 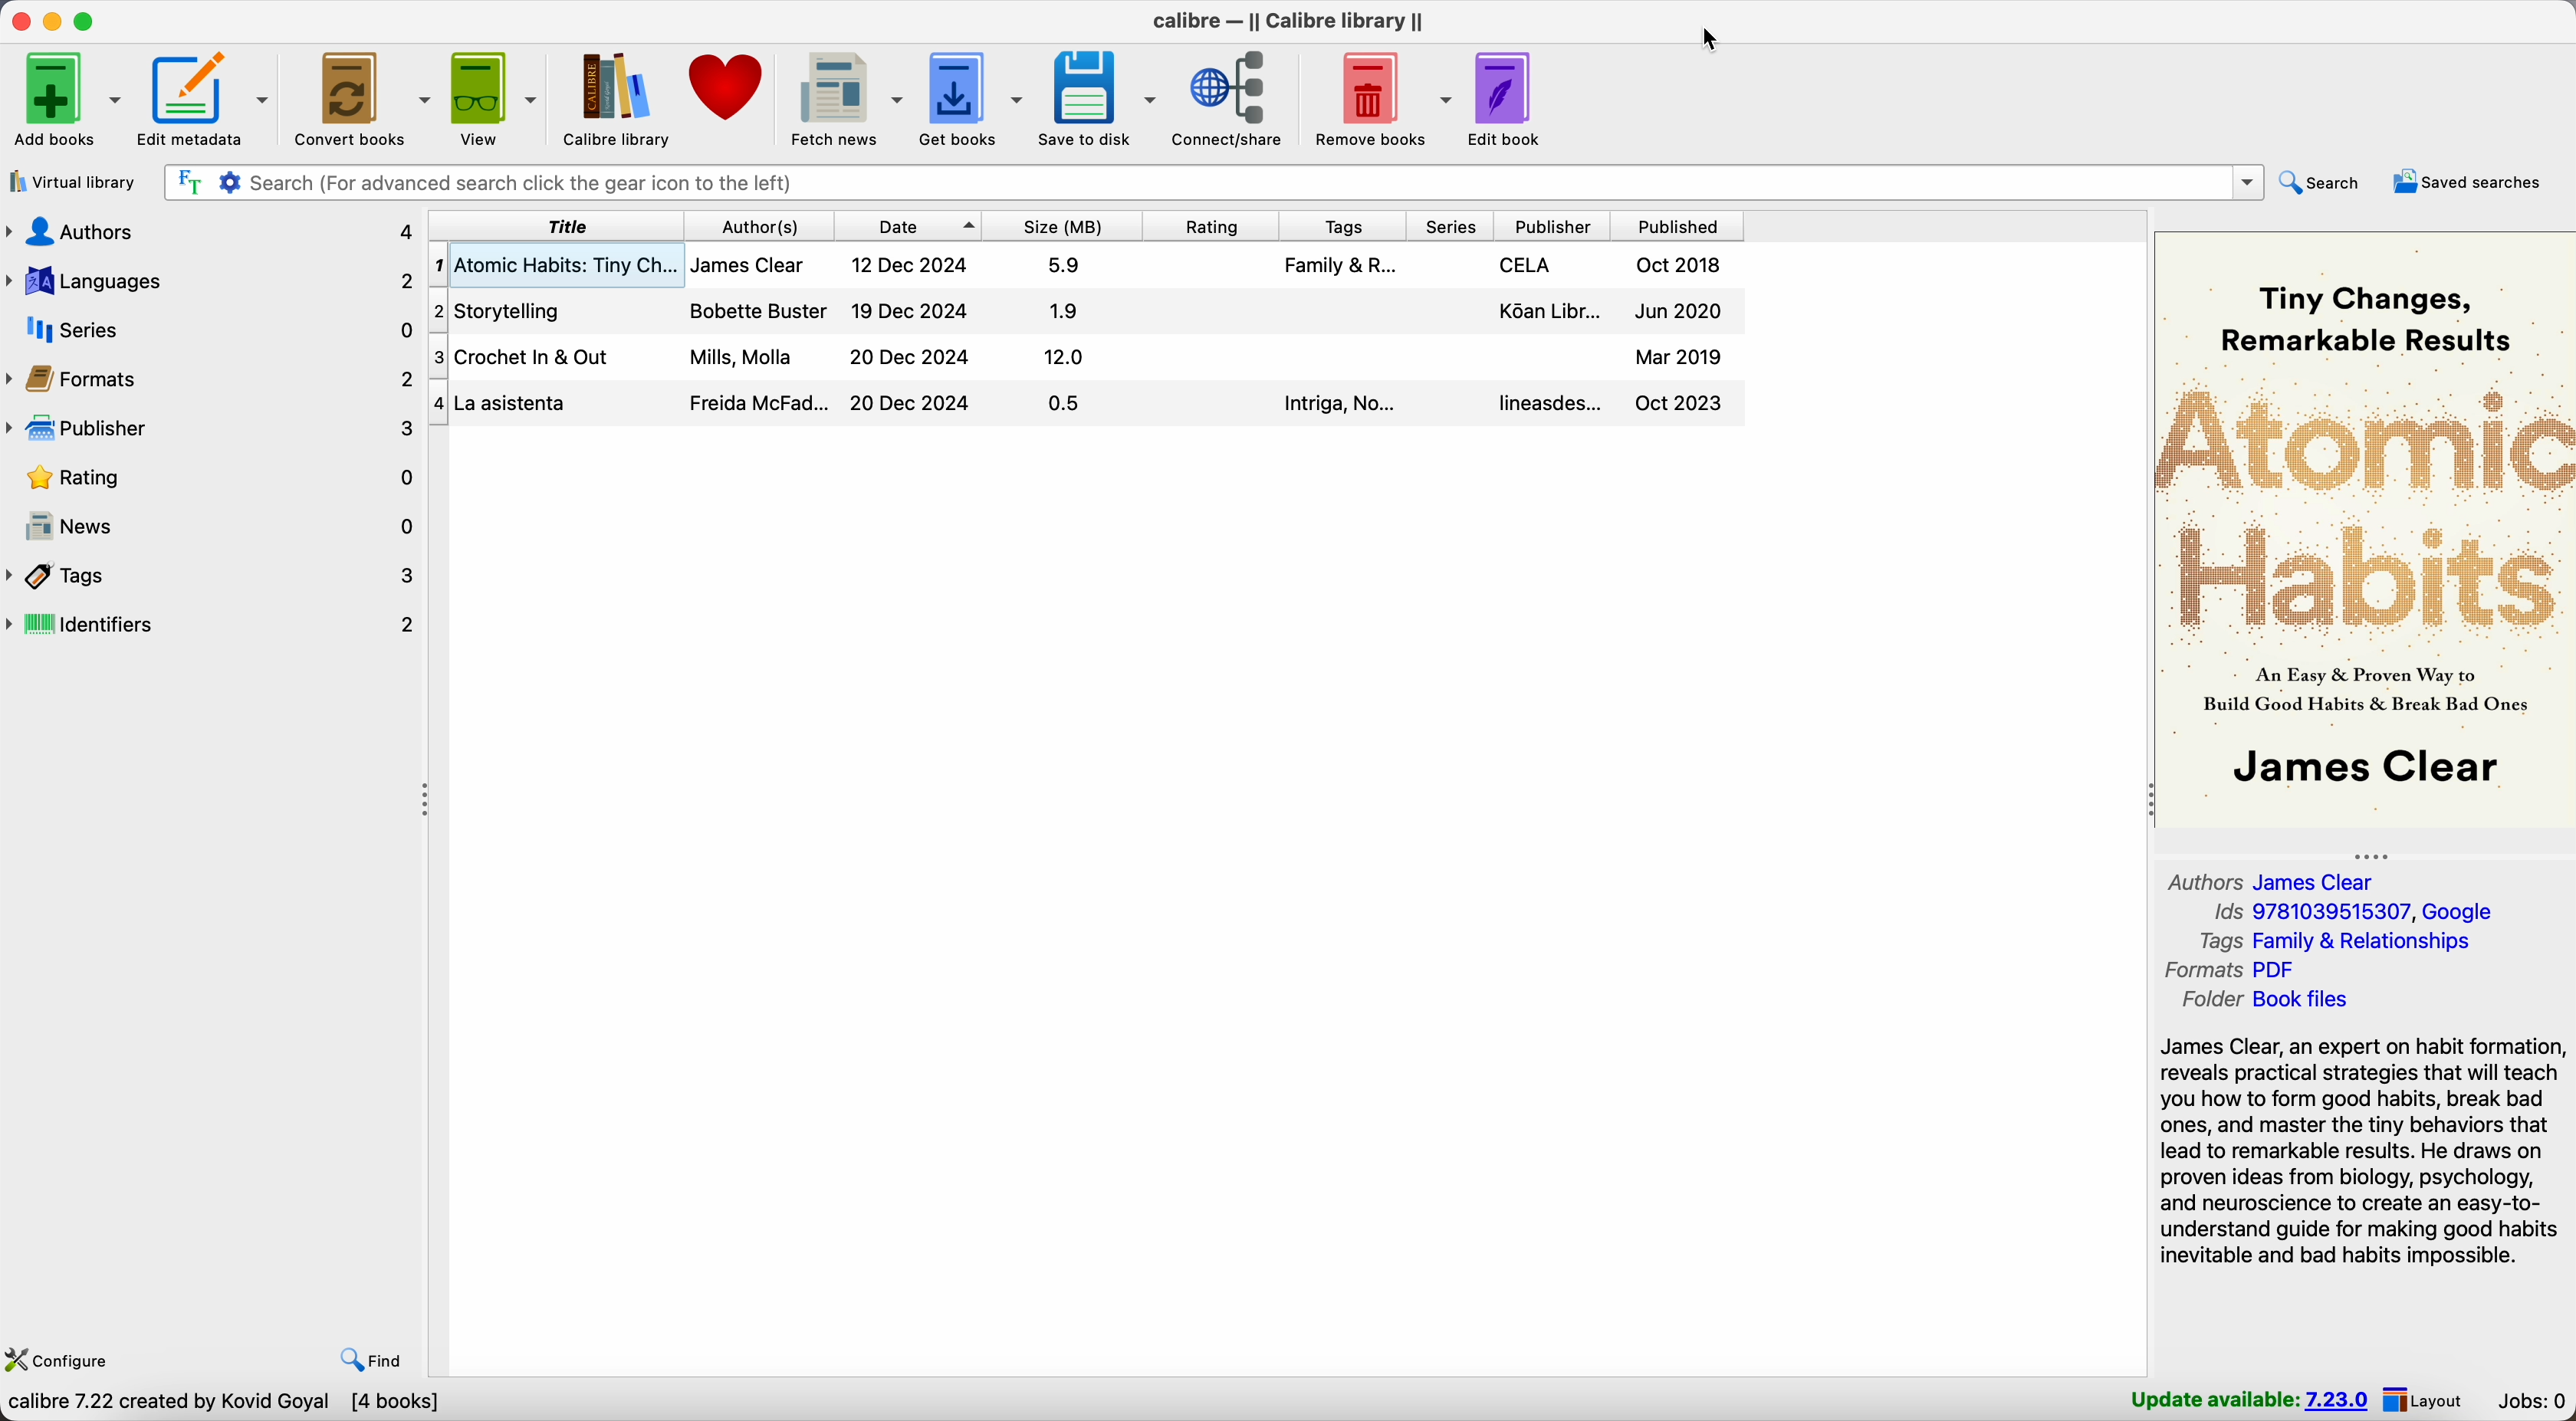 I want to click on authors James Clear, so click(x=2272, y=880).